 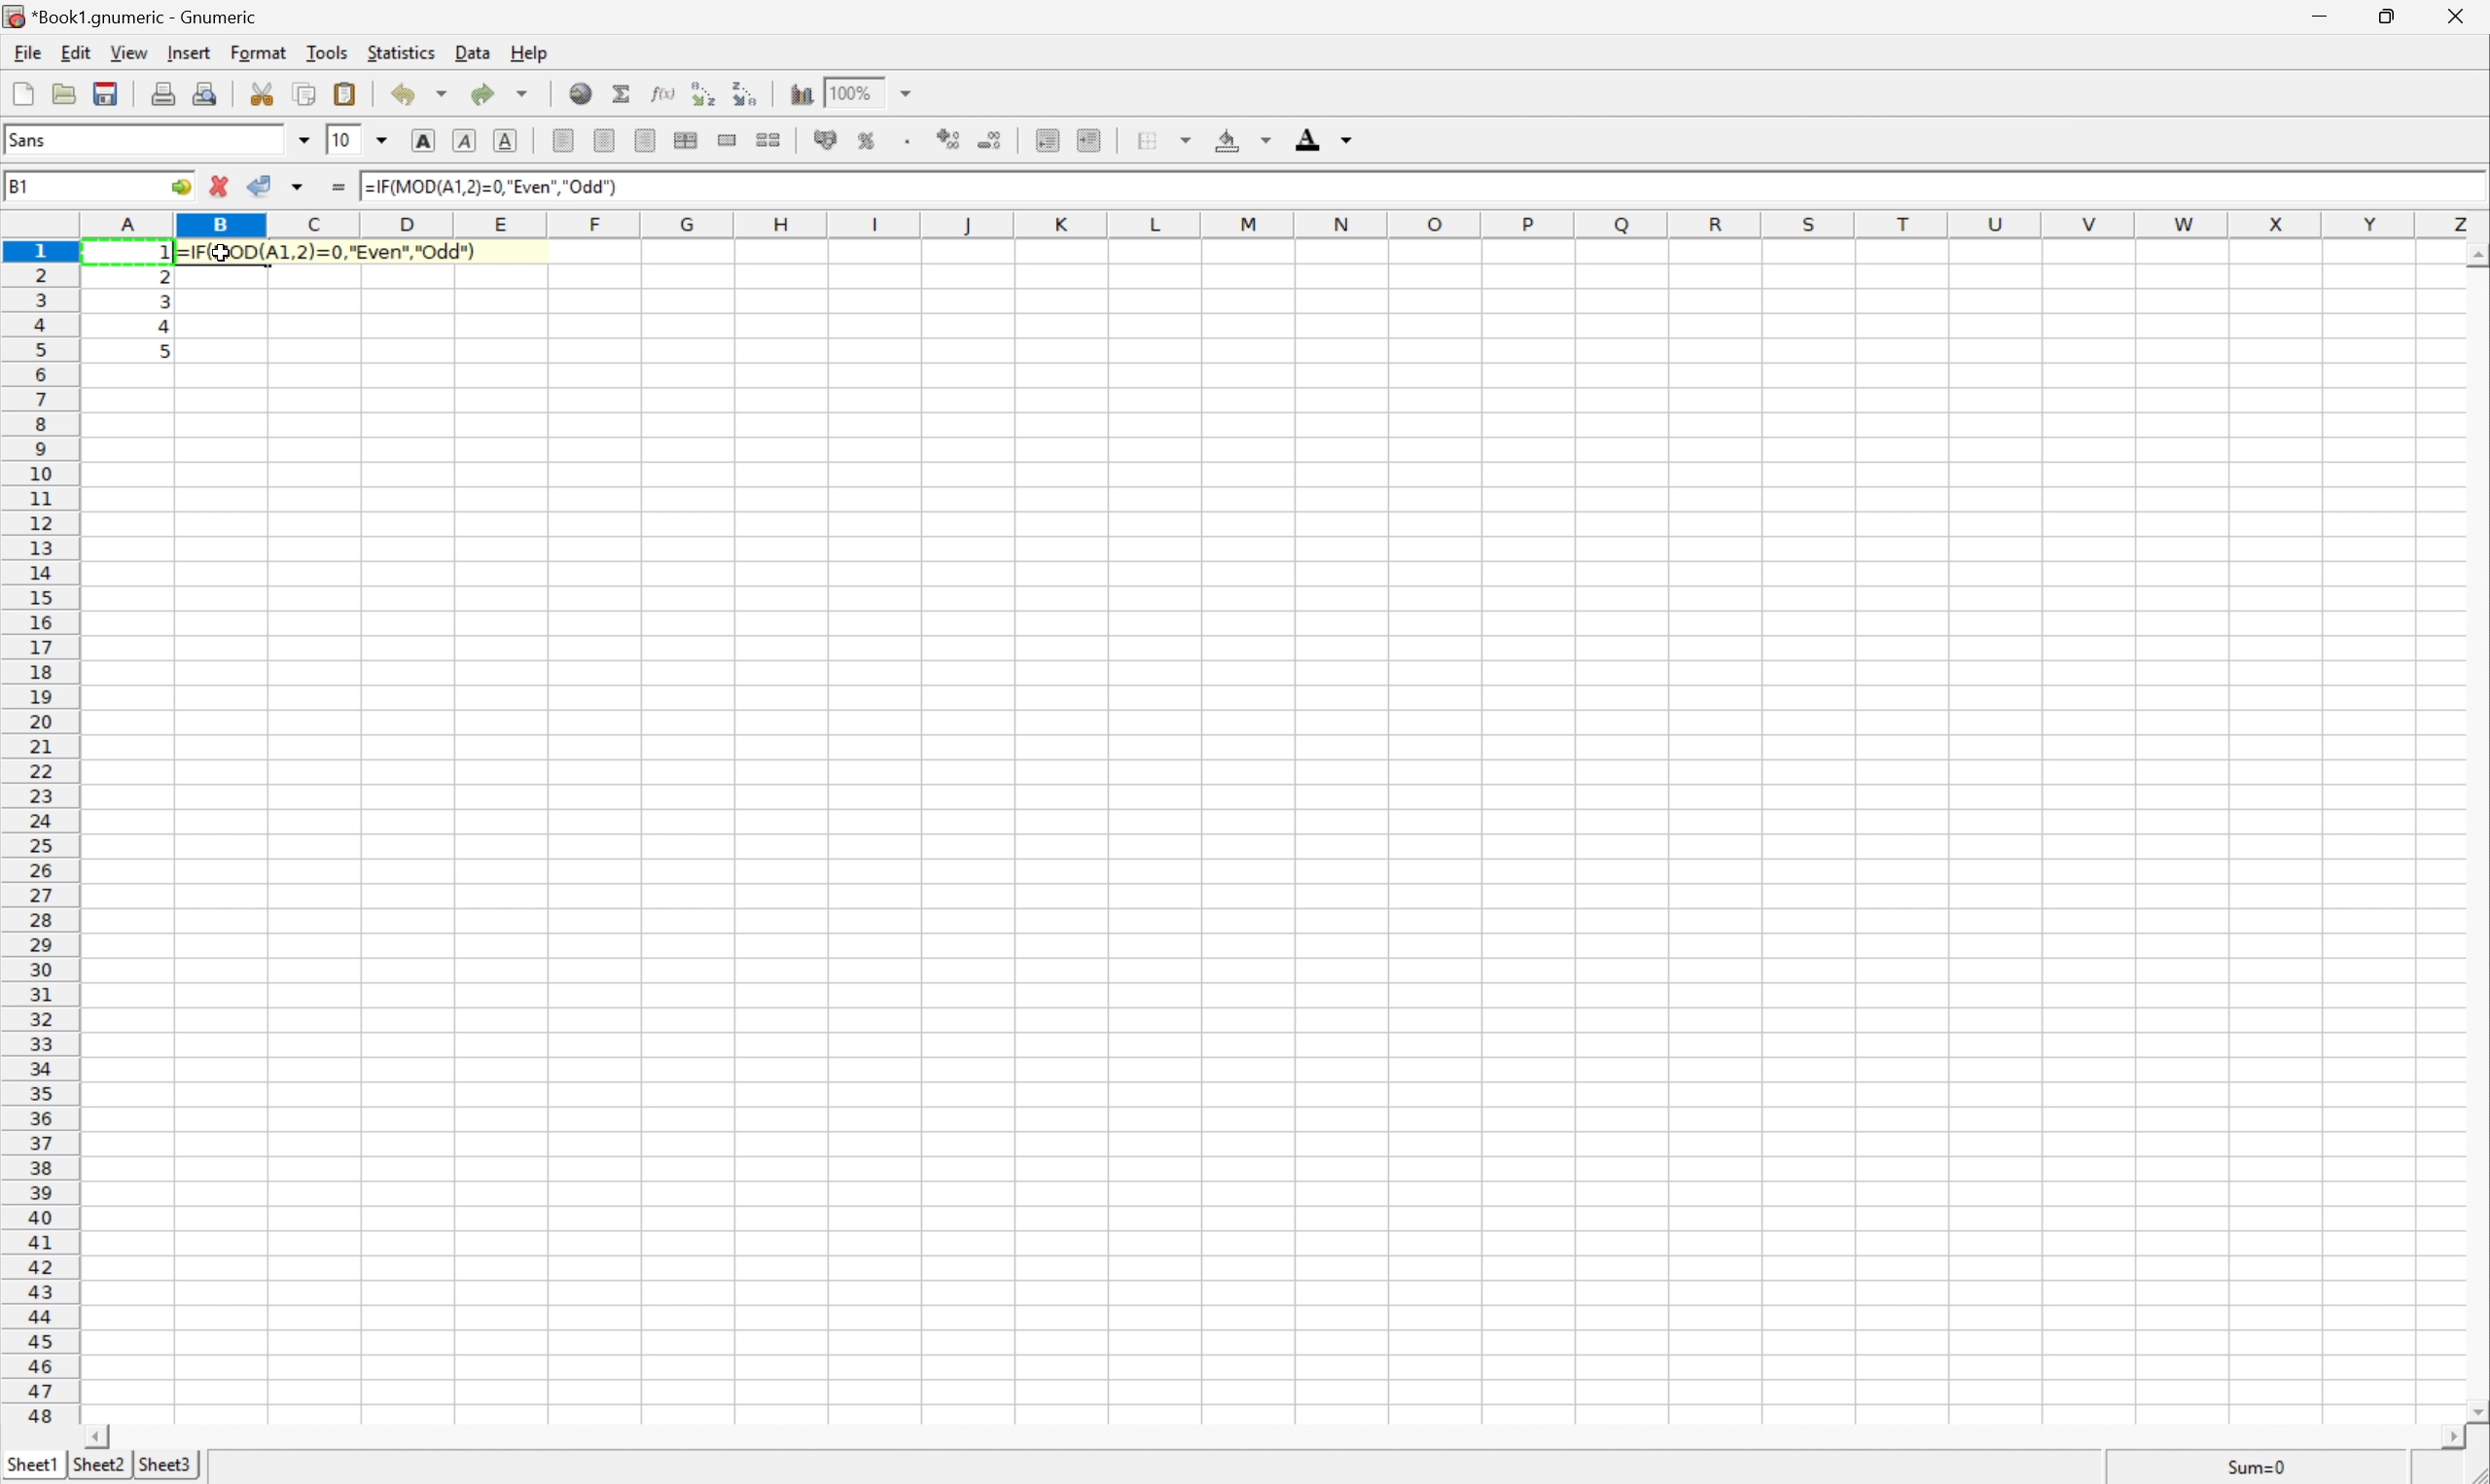 I want to click on Paste clipboard, so click(x=344, y=94).